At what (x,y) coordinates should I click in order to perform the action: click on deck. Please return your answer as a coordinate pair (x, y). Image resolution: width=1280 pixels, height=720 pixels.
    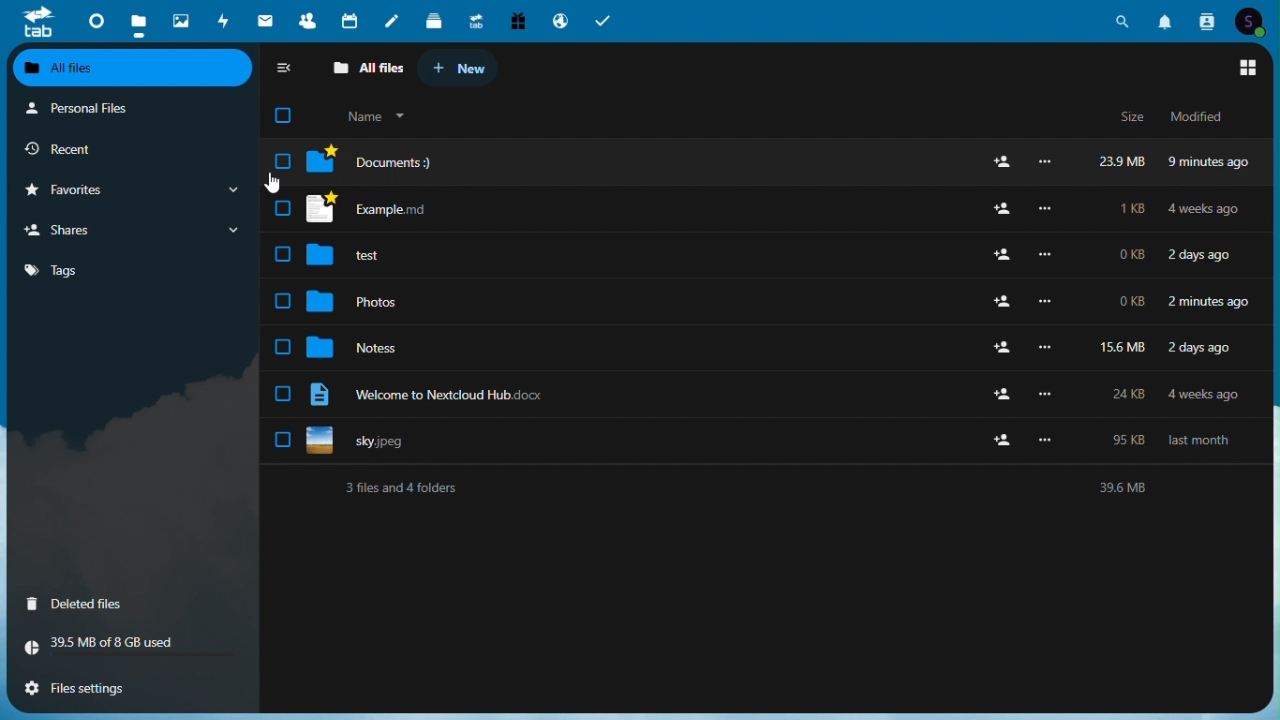
    Looking at the image, I should click on (434, 19).